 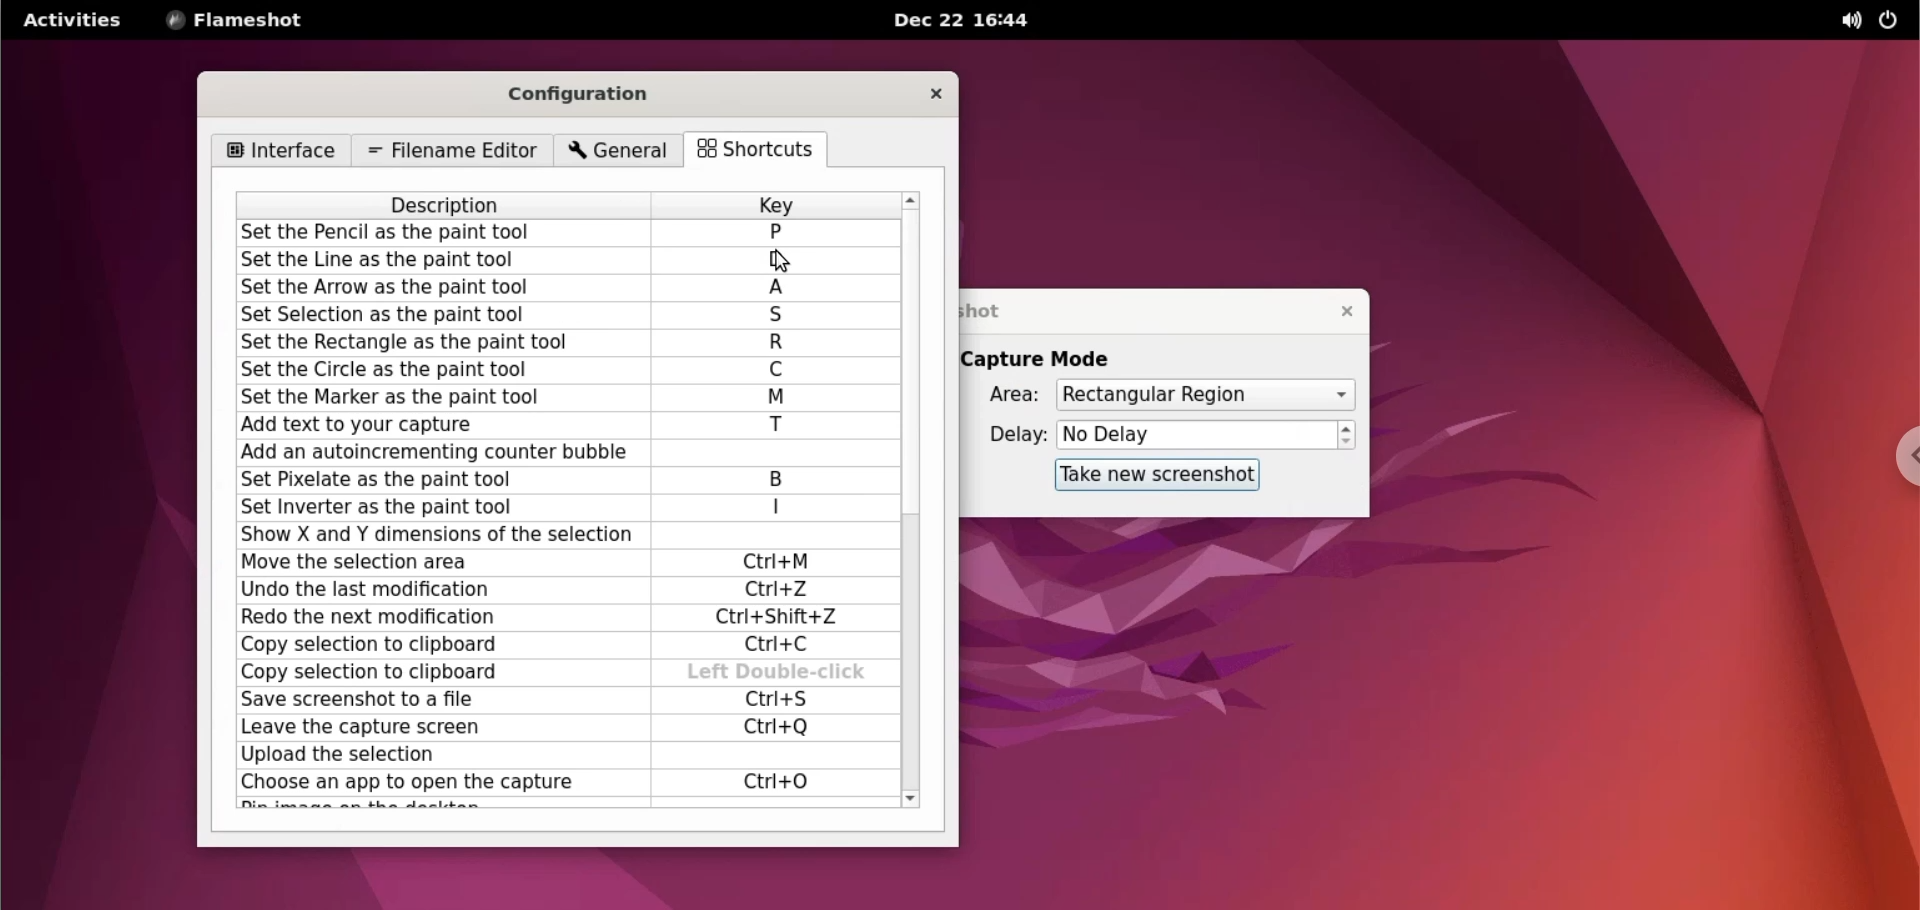 I want to click on delay:, so click(x=1007, y=434).